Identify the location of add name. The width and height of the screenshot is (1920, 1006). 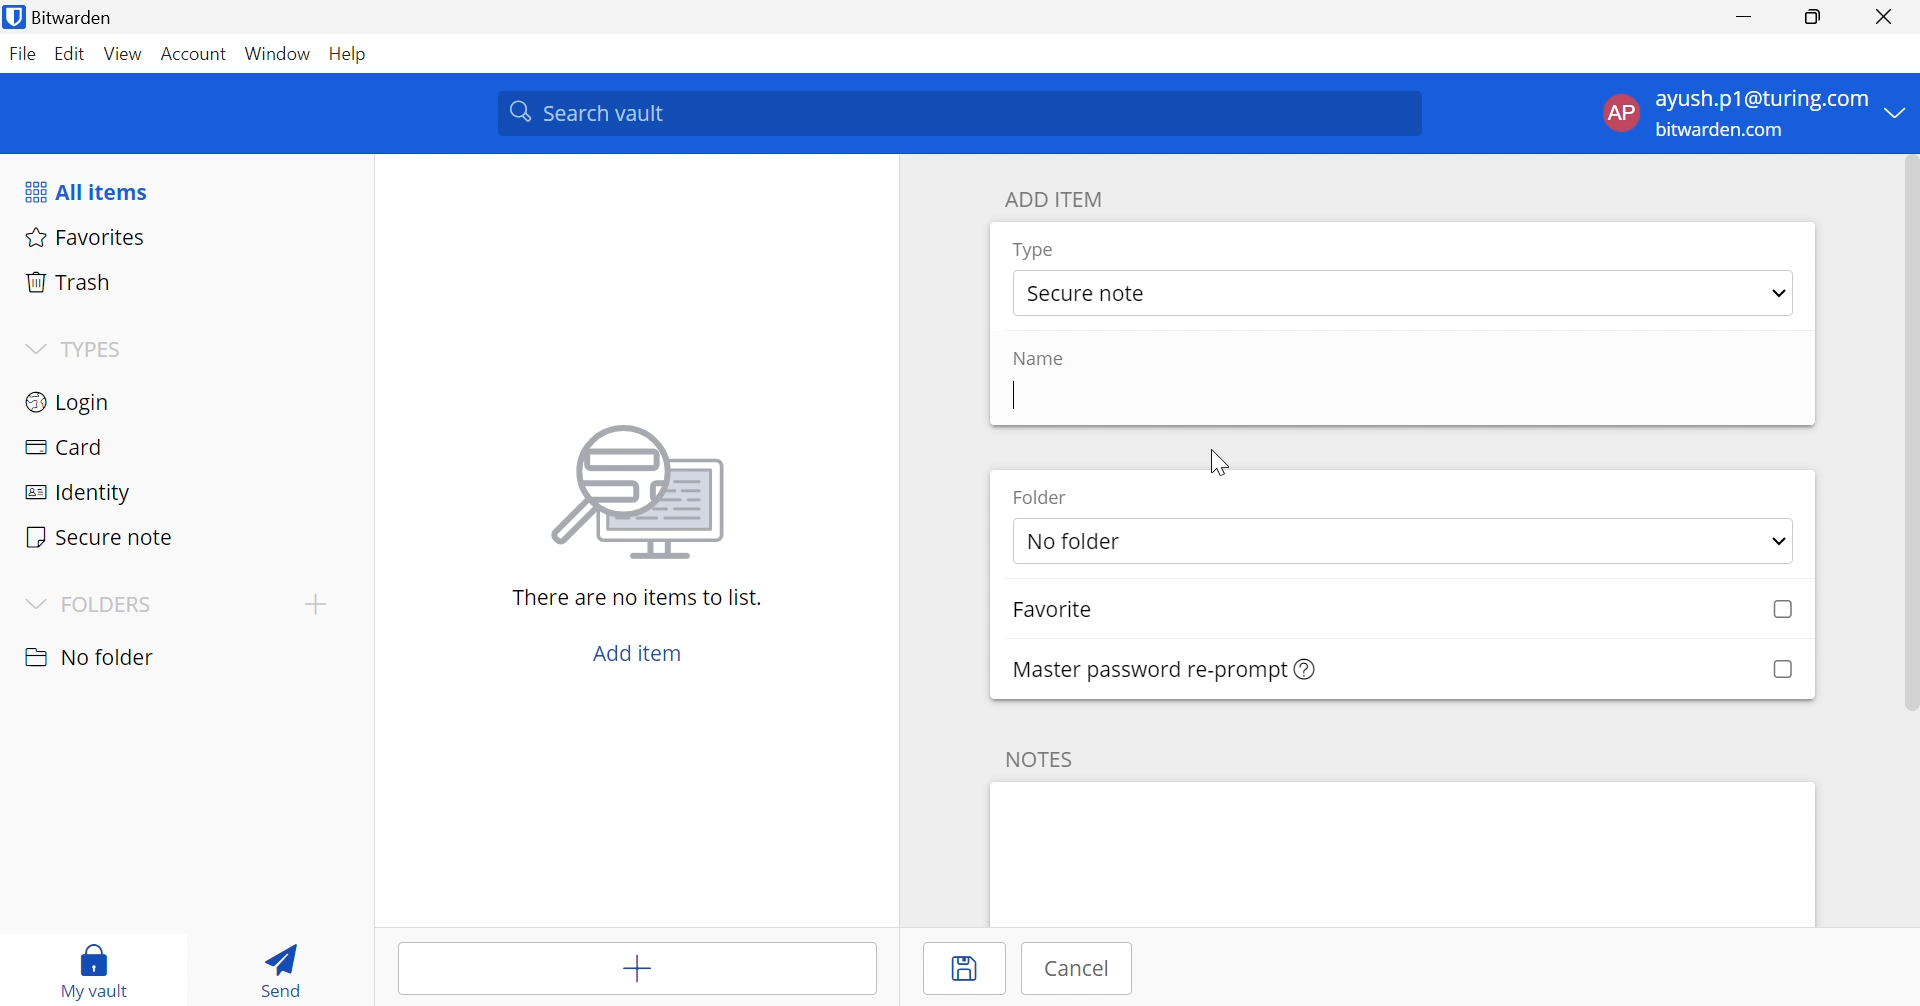
(1400, 400).